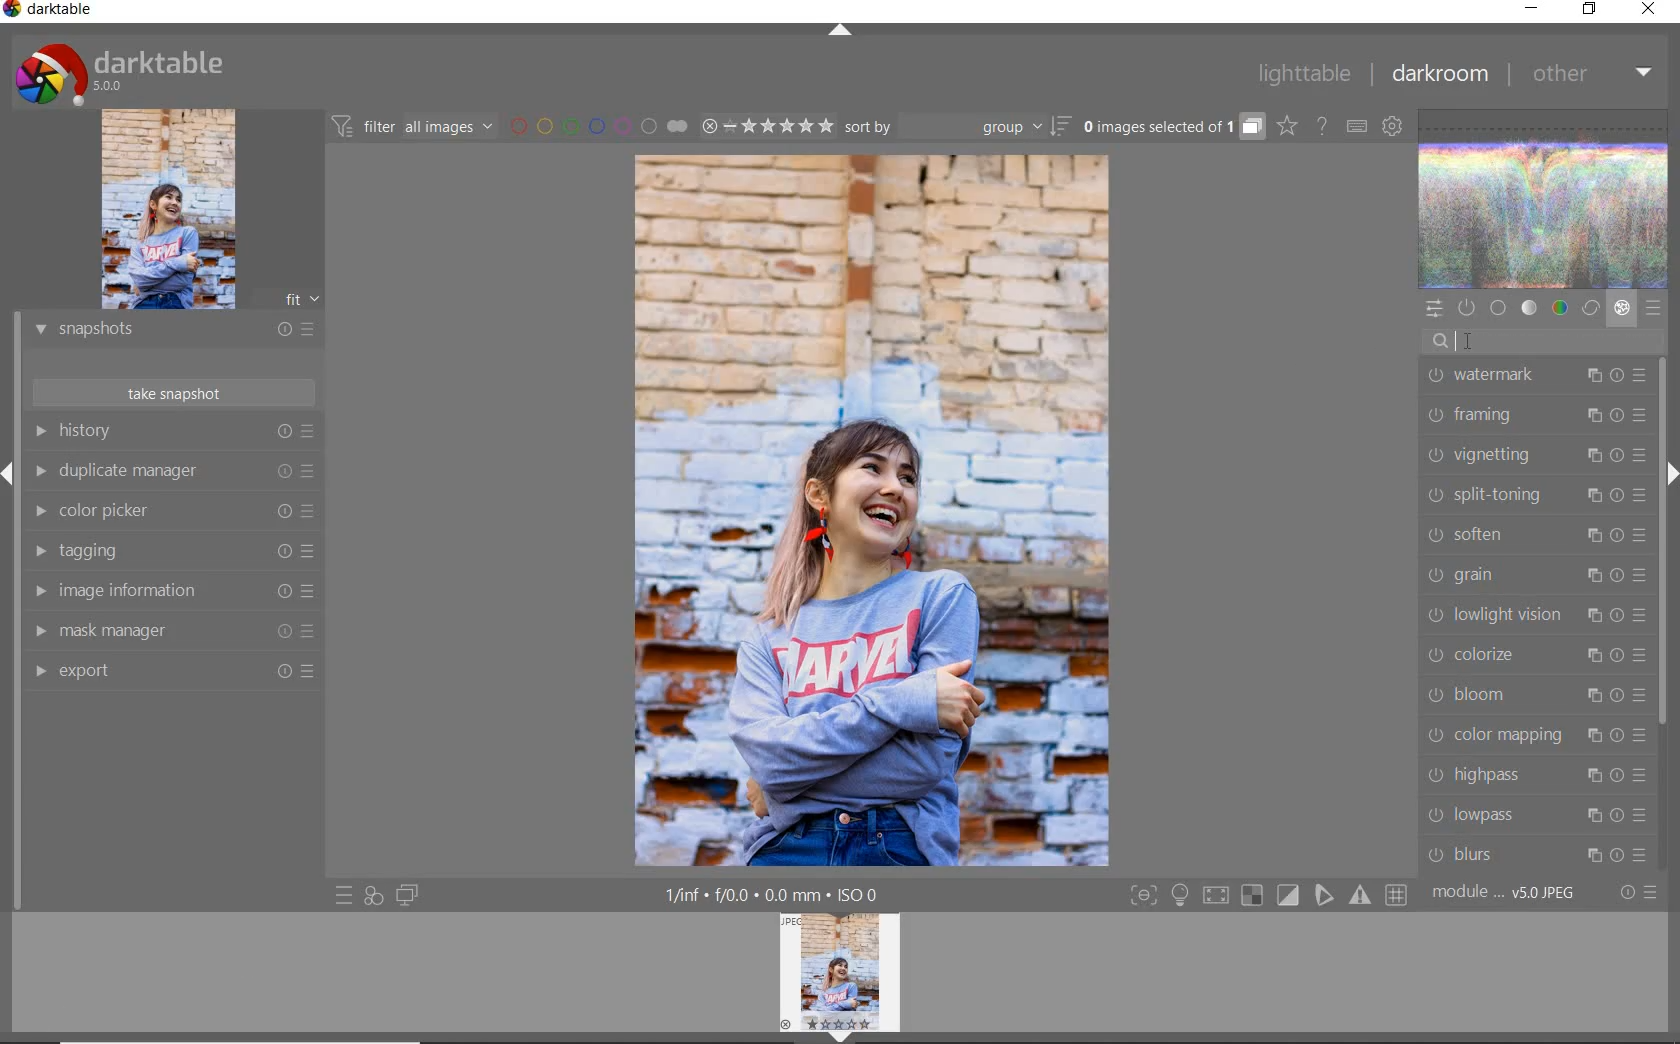 The height and width of the screenshot is (1044, 1680). Describe the element at coordinates (1559, 309) in the screenshot. I see `color` at that location.